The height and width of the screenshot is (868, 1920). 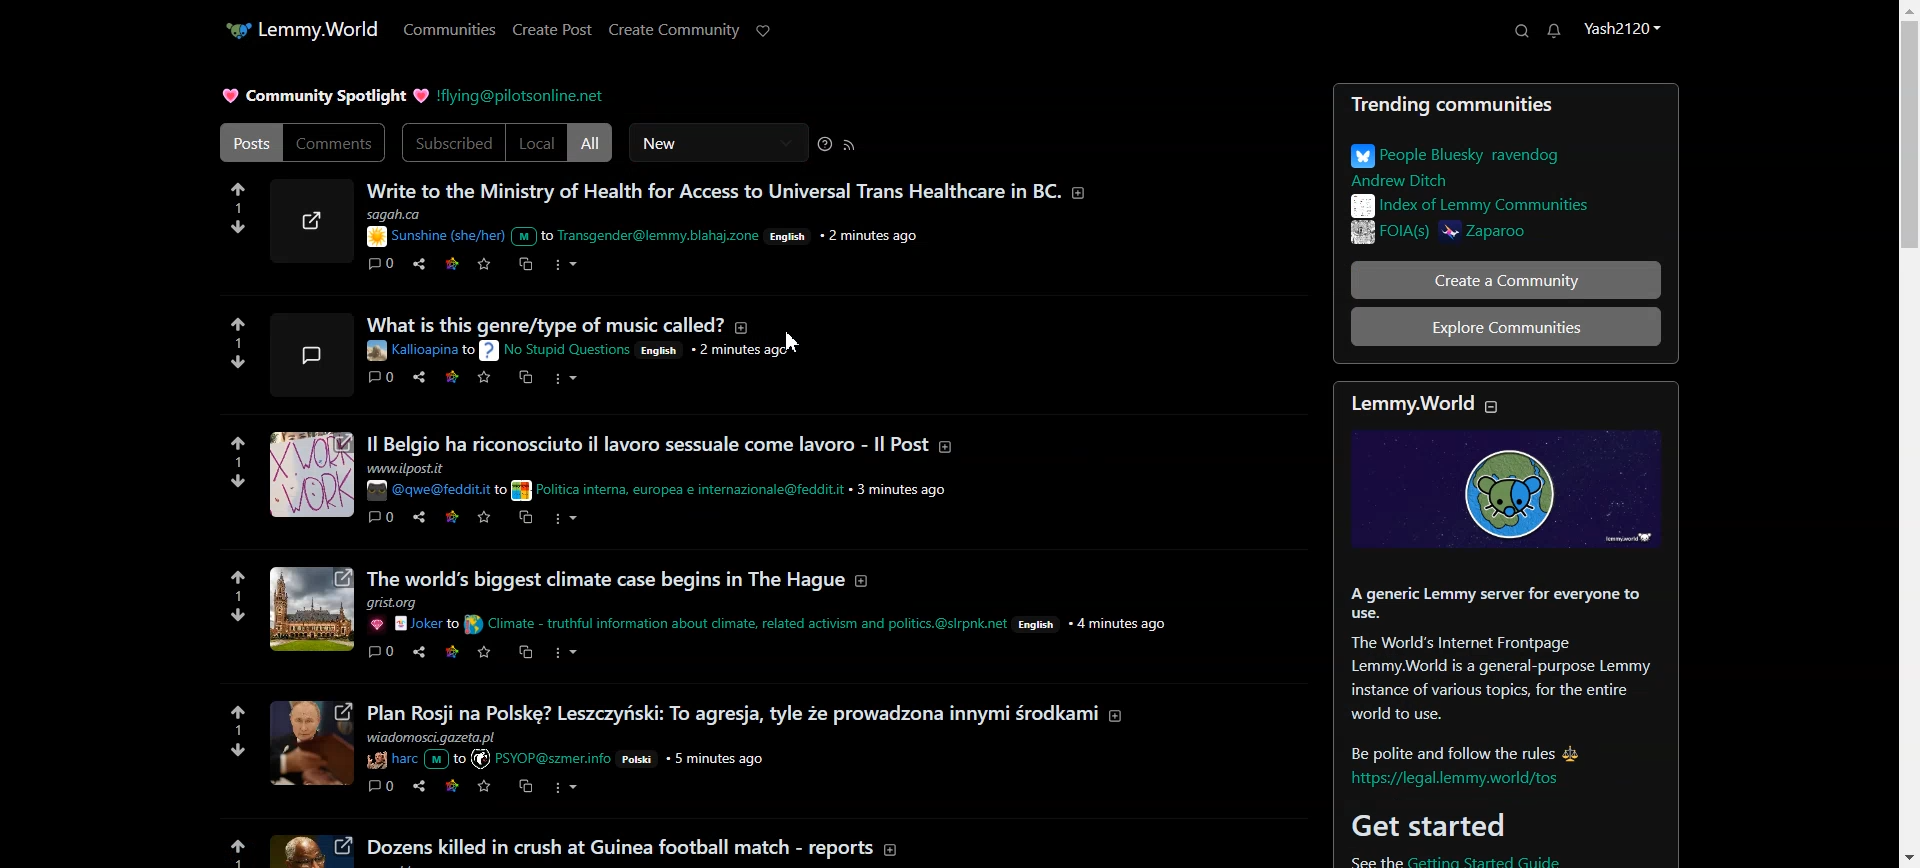 What do you see at coordinates (423, 793) in the screenshot?
I see `share` at bounding box center [423, 793].